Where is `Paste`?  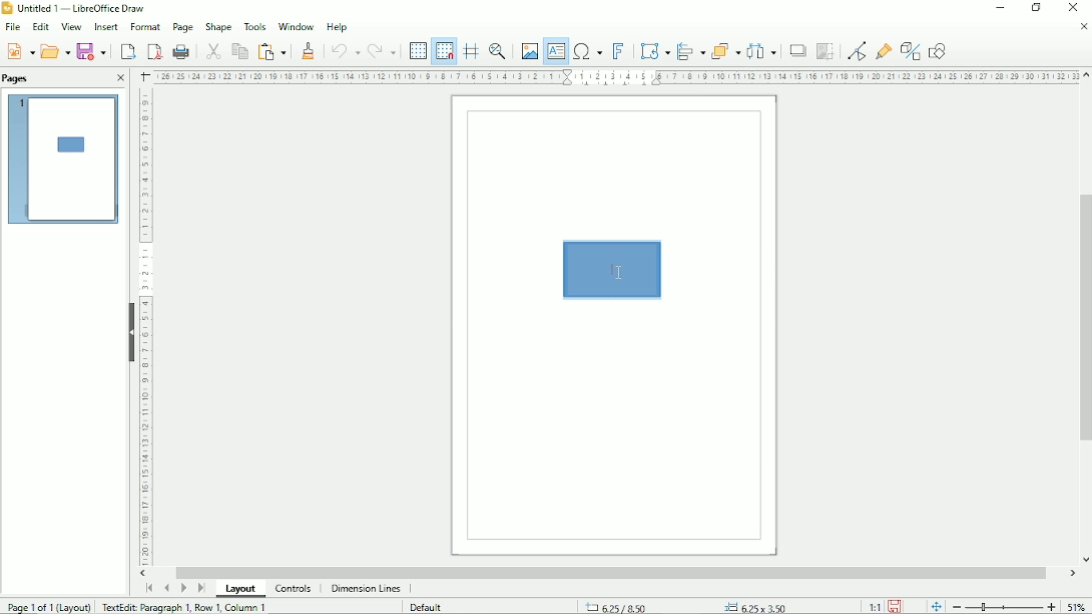
Paste is located at coordinates (271, 50).